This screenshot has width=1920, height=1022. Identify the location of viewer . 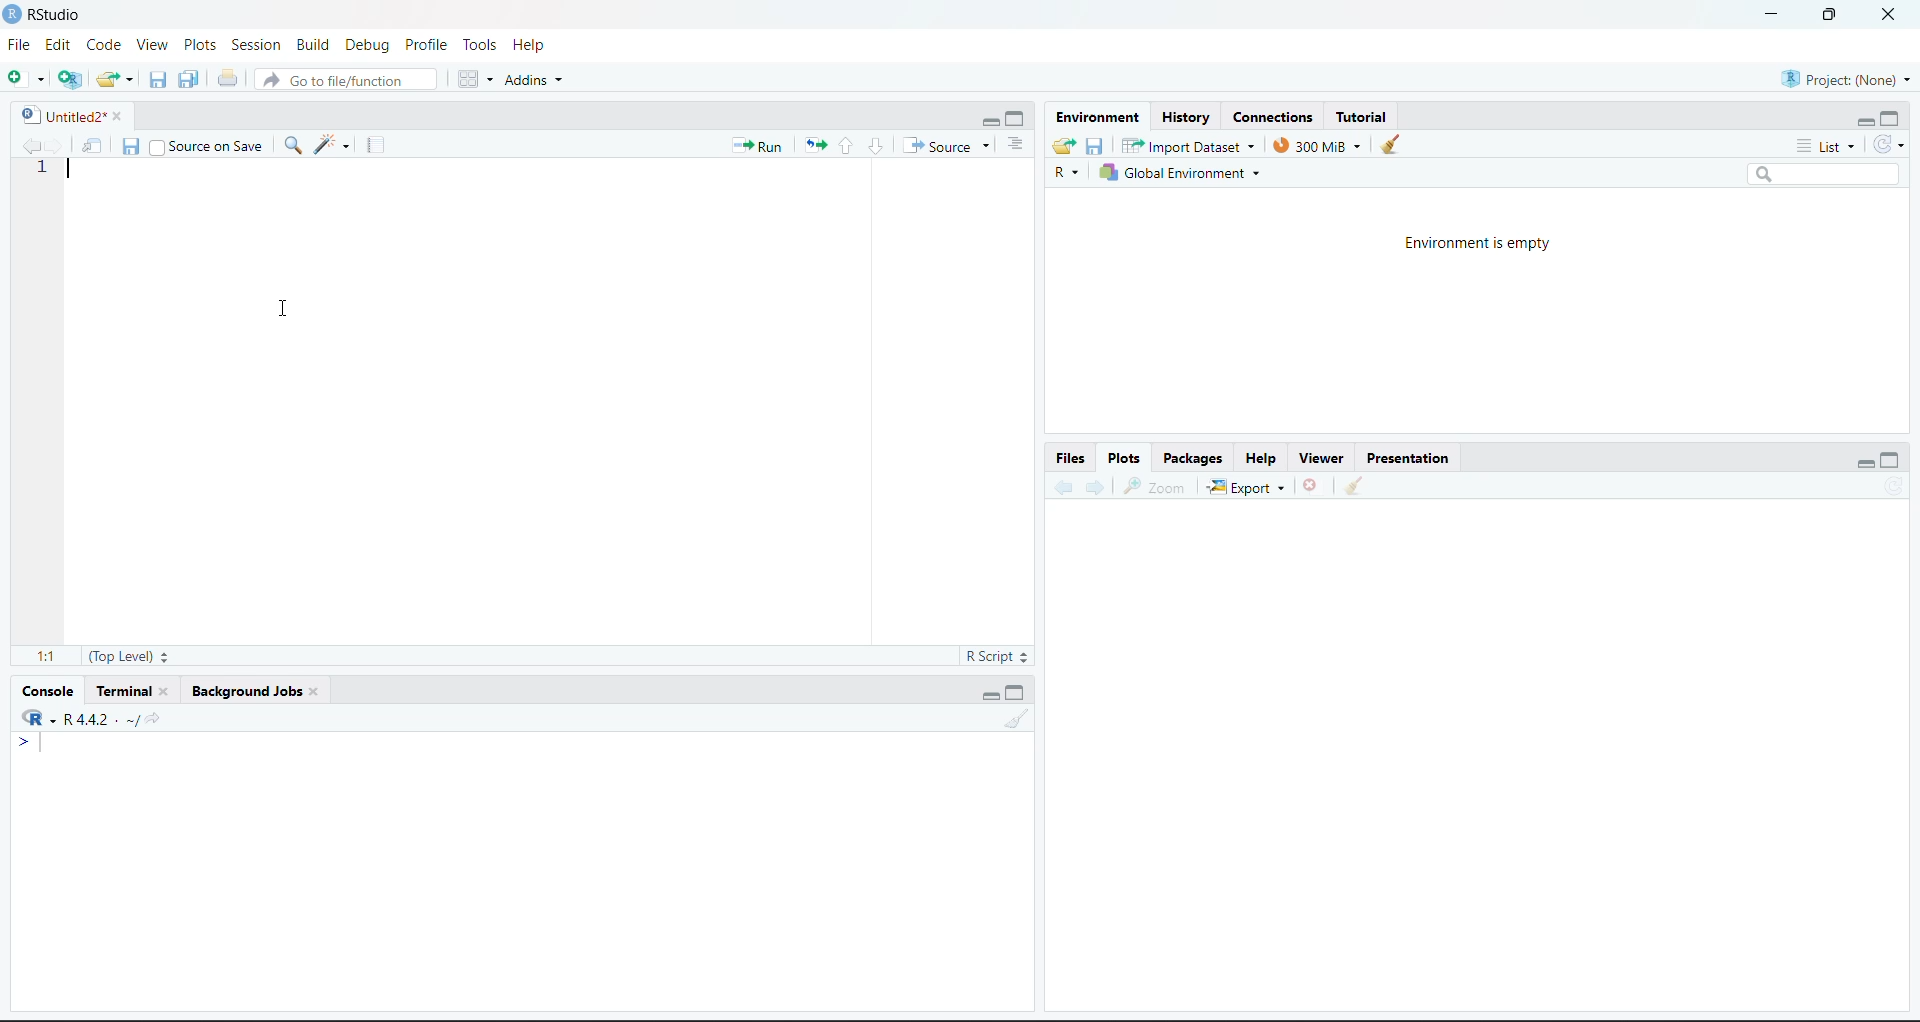
(1324, 456).